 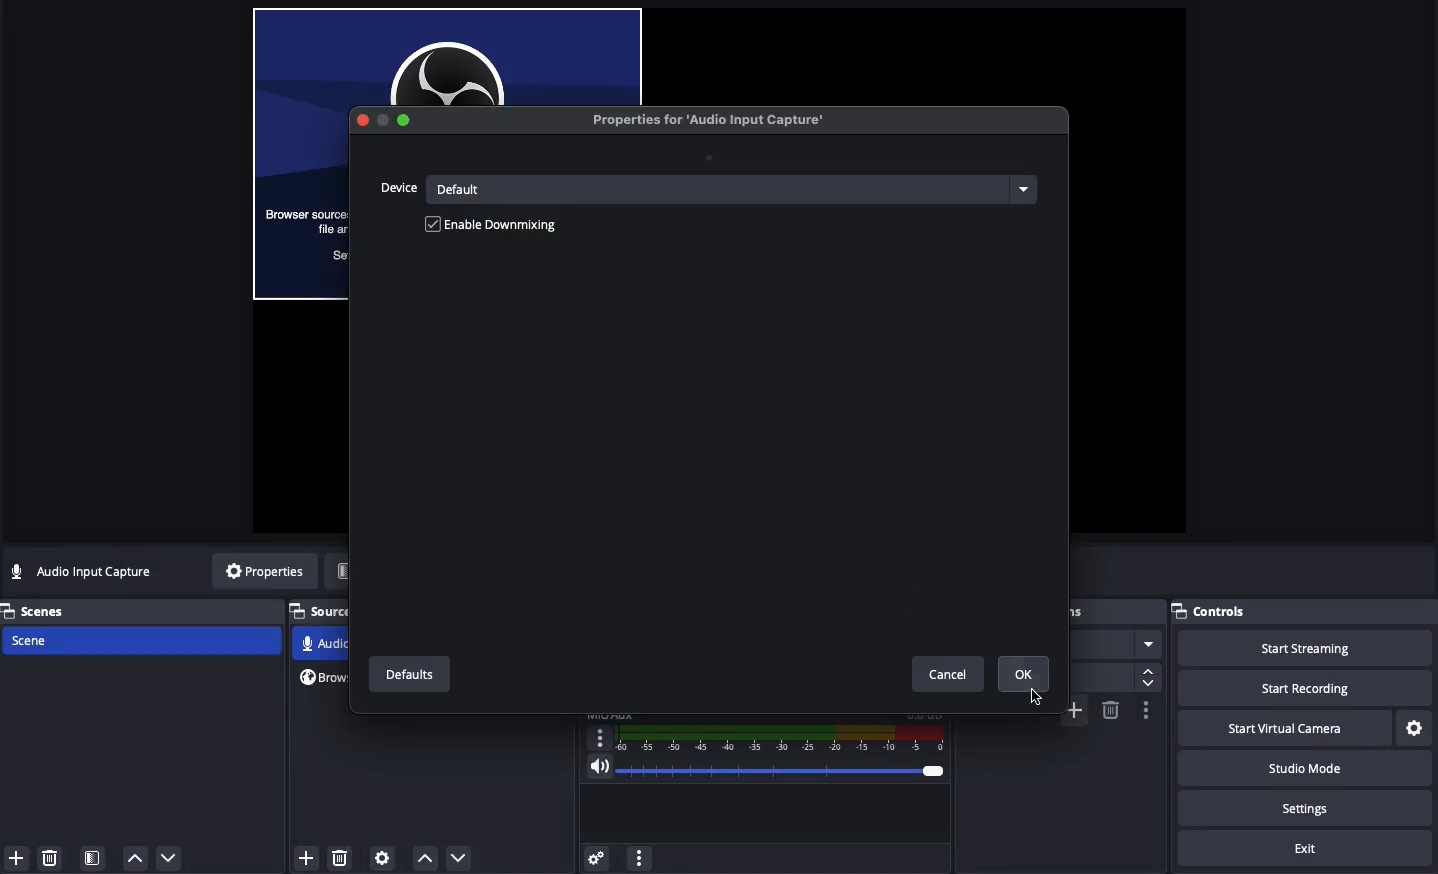 What do you see at coordinates (1033, 700) in the screenshot?
I see `Cursor` at bounding box center [1033, 700].